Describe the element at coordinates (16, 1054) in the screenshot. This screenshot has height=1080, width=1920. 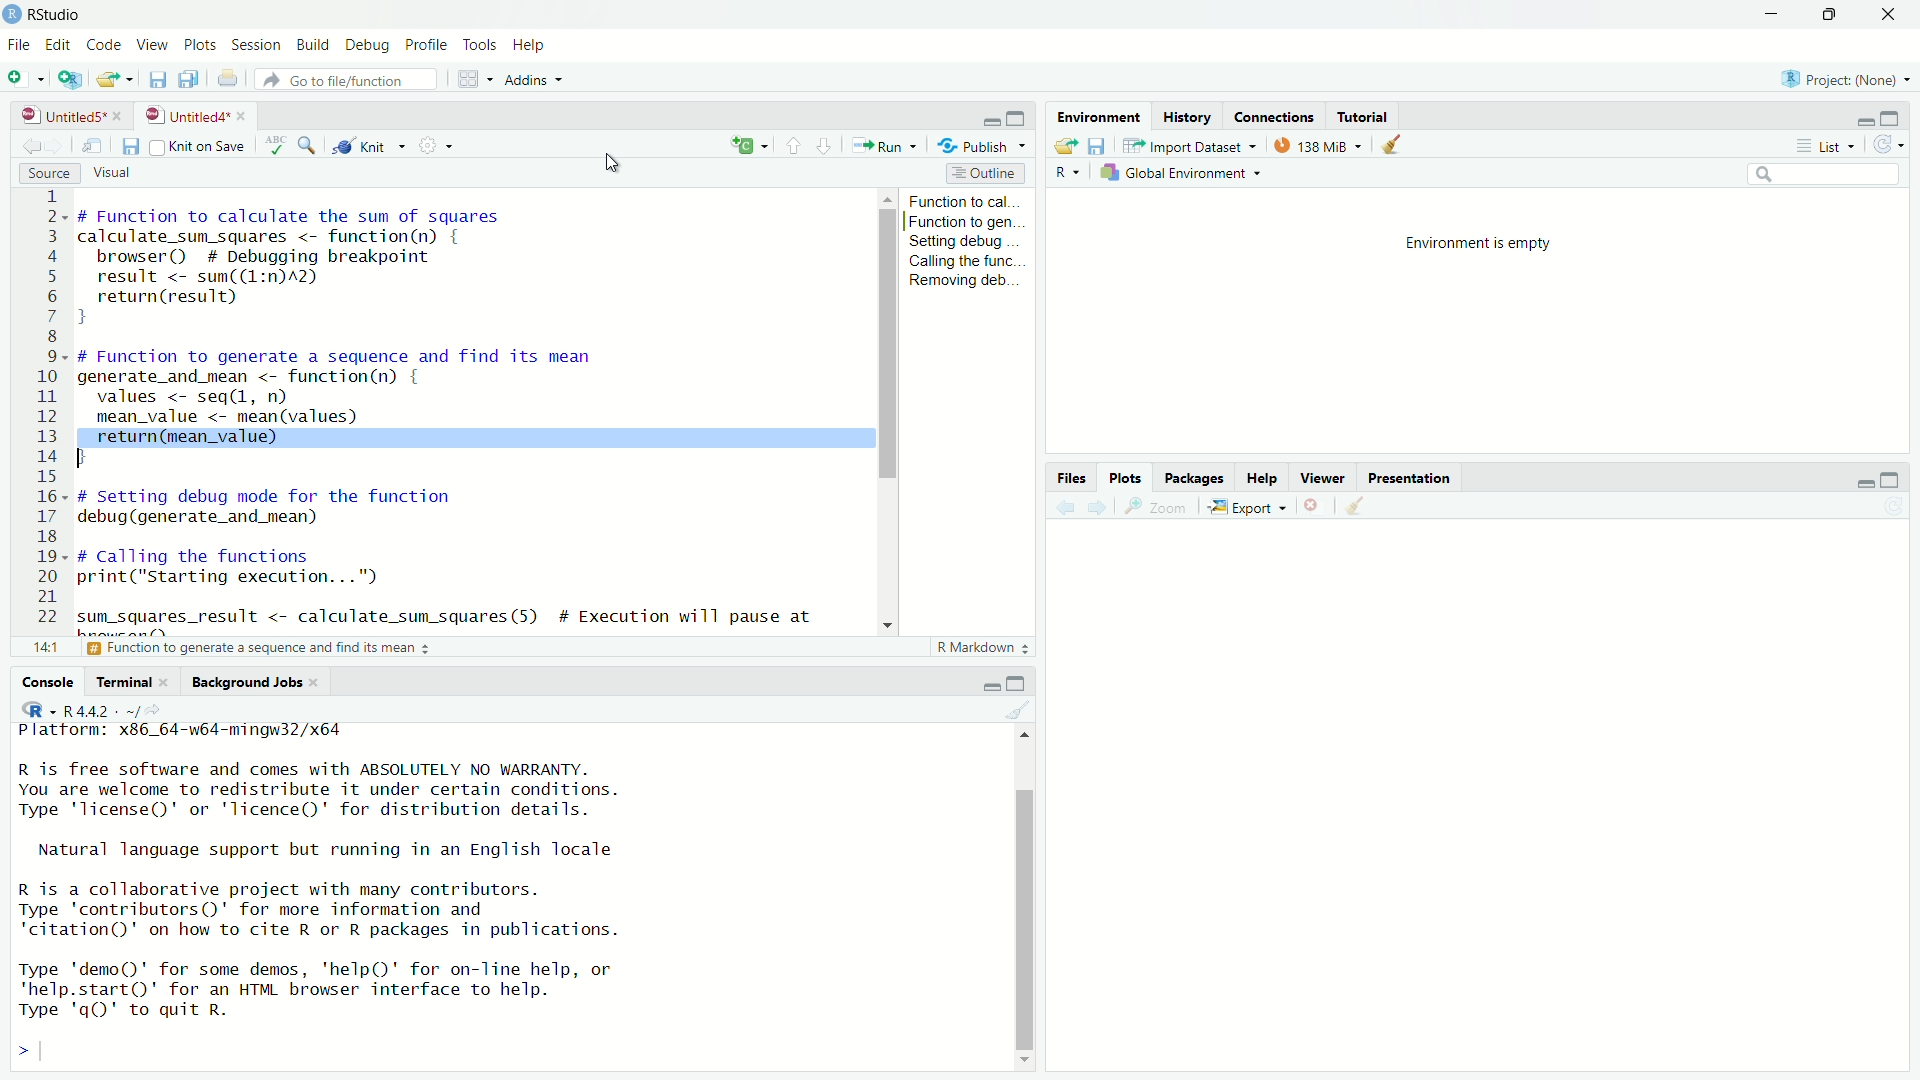
I see `prompt cursor` at that location.